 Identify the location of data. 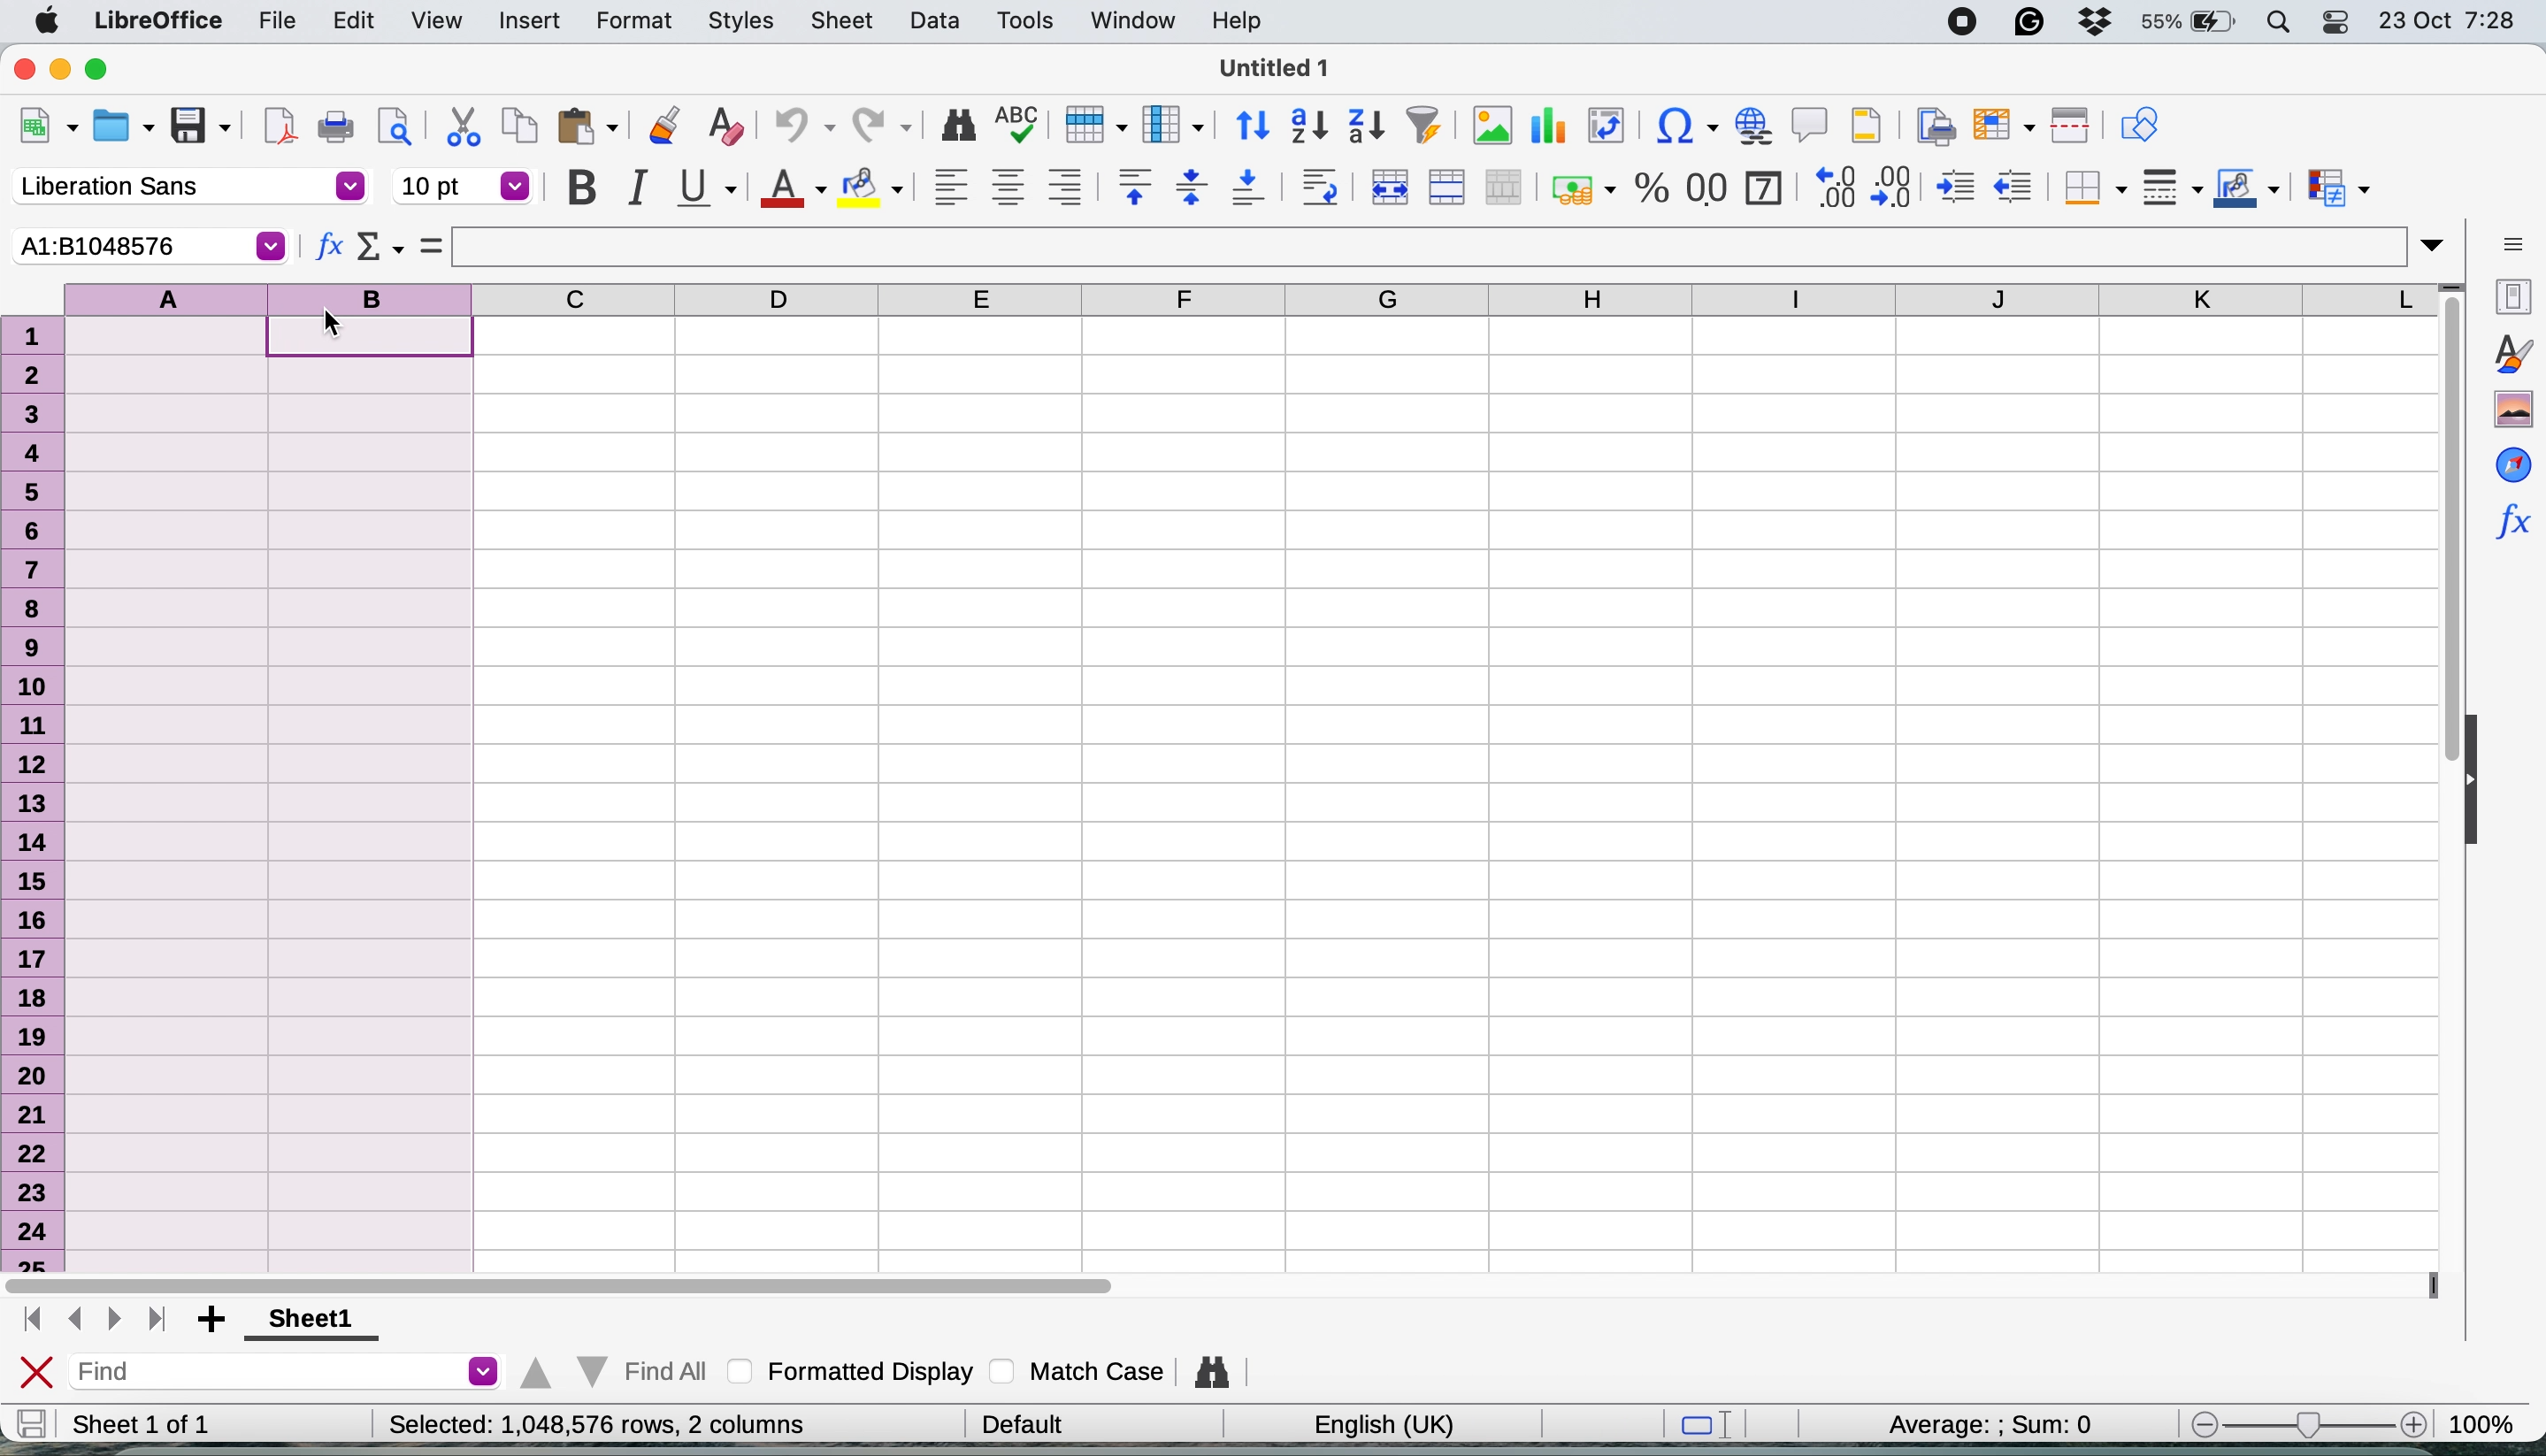
(935, 25).